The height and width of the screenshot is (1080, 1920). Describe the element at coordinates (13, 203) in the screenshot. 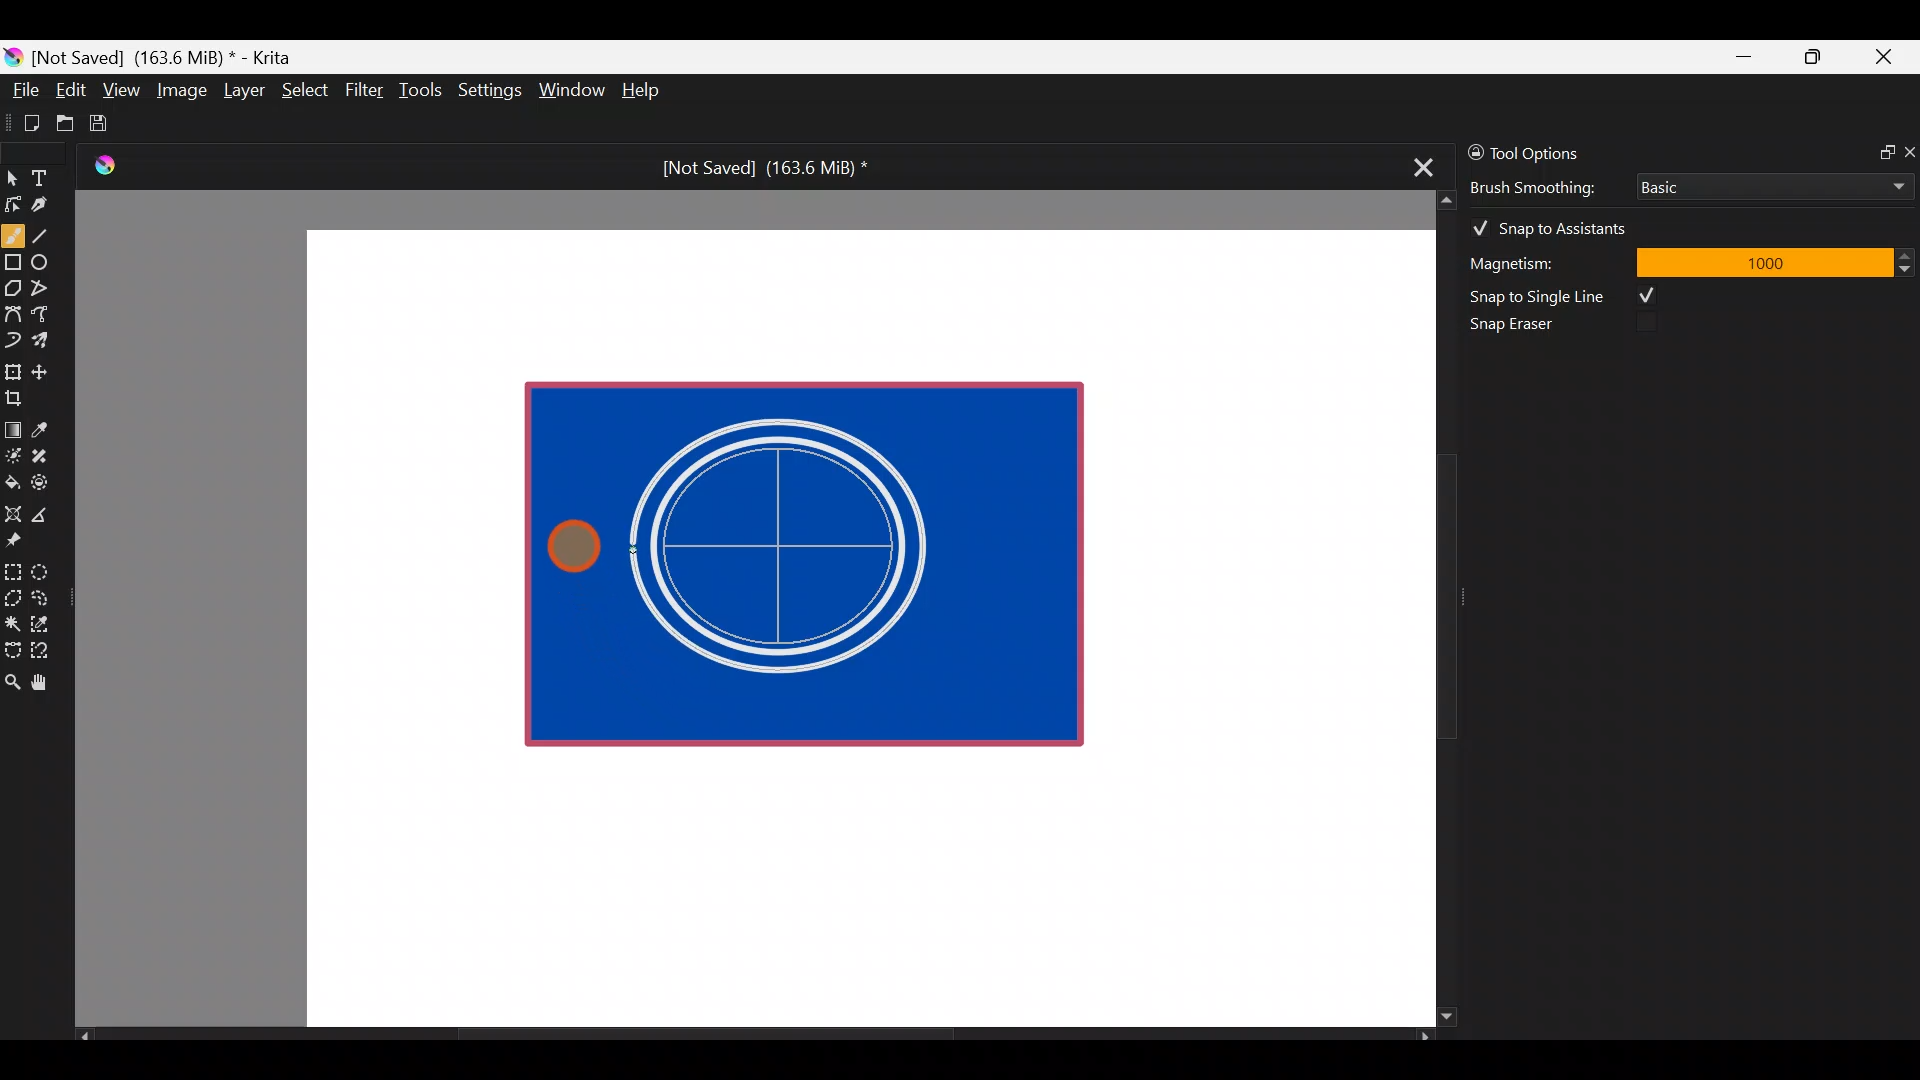

I see `Edit shapes tool` at that location.